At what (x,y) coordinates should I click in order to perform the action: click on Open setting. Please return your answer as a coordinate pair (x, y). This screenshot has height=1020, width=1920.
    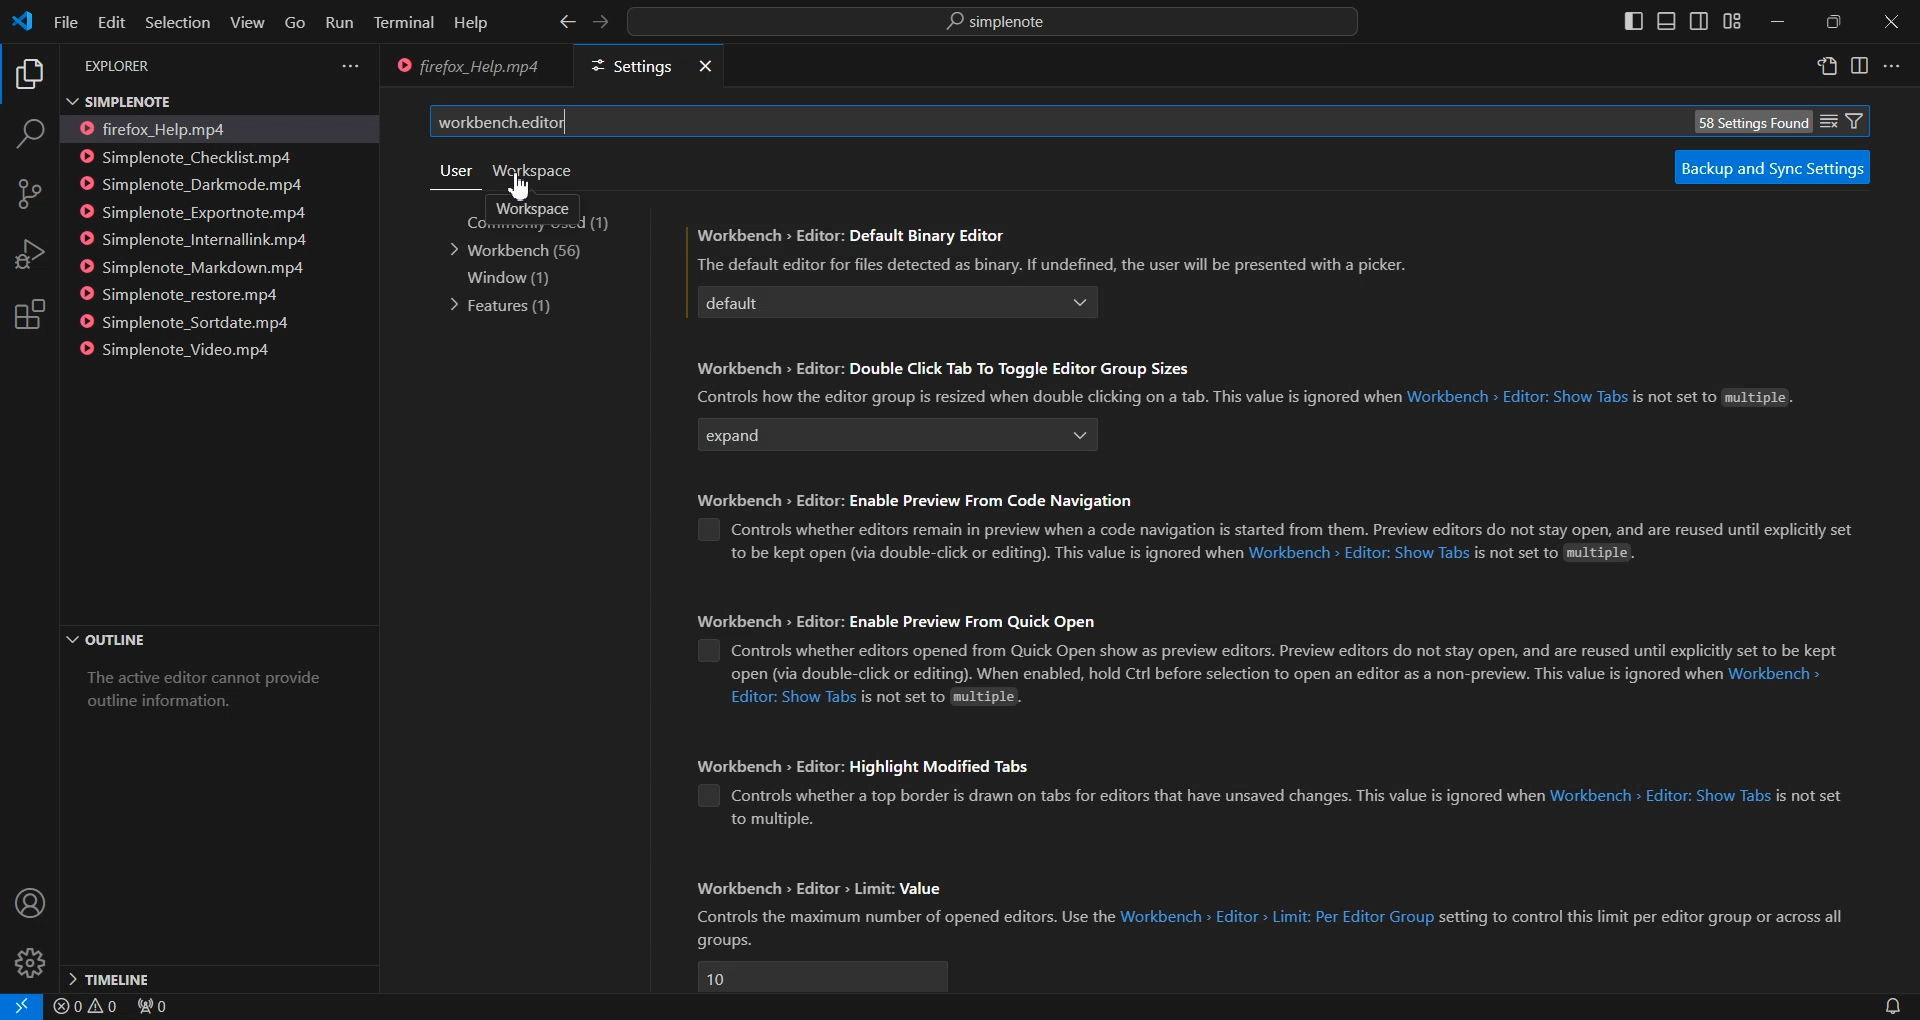
    Looking at the image, I should click on (1828, 69).